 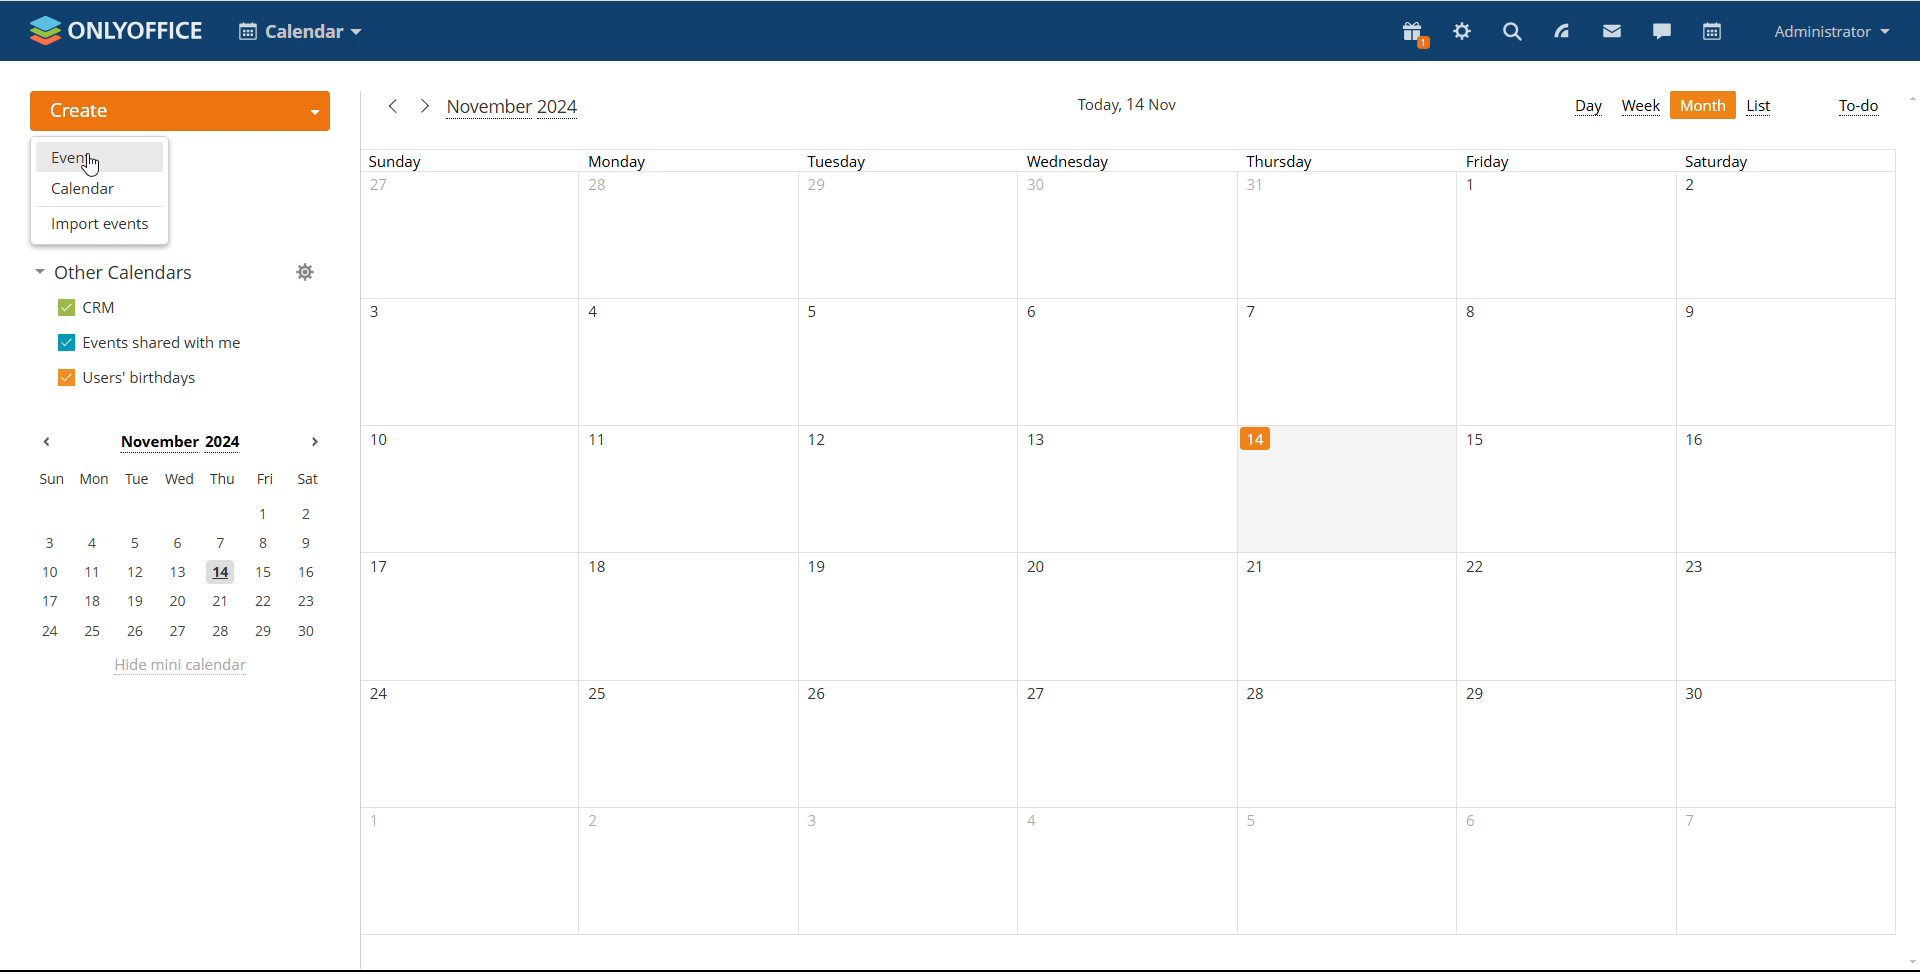 What do you see at coordinates (125, 378) in the screenshot?
I see `users' birthdays` at bounding box center [125, 378].